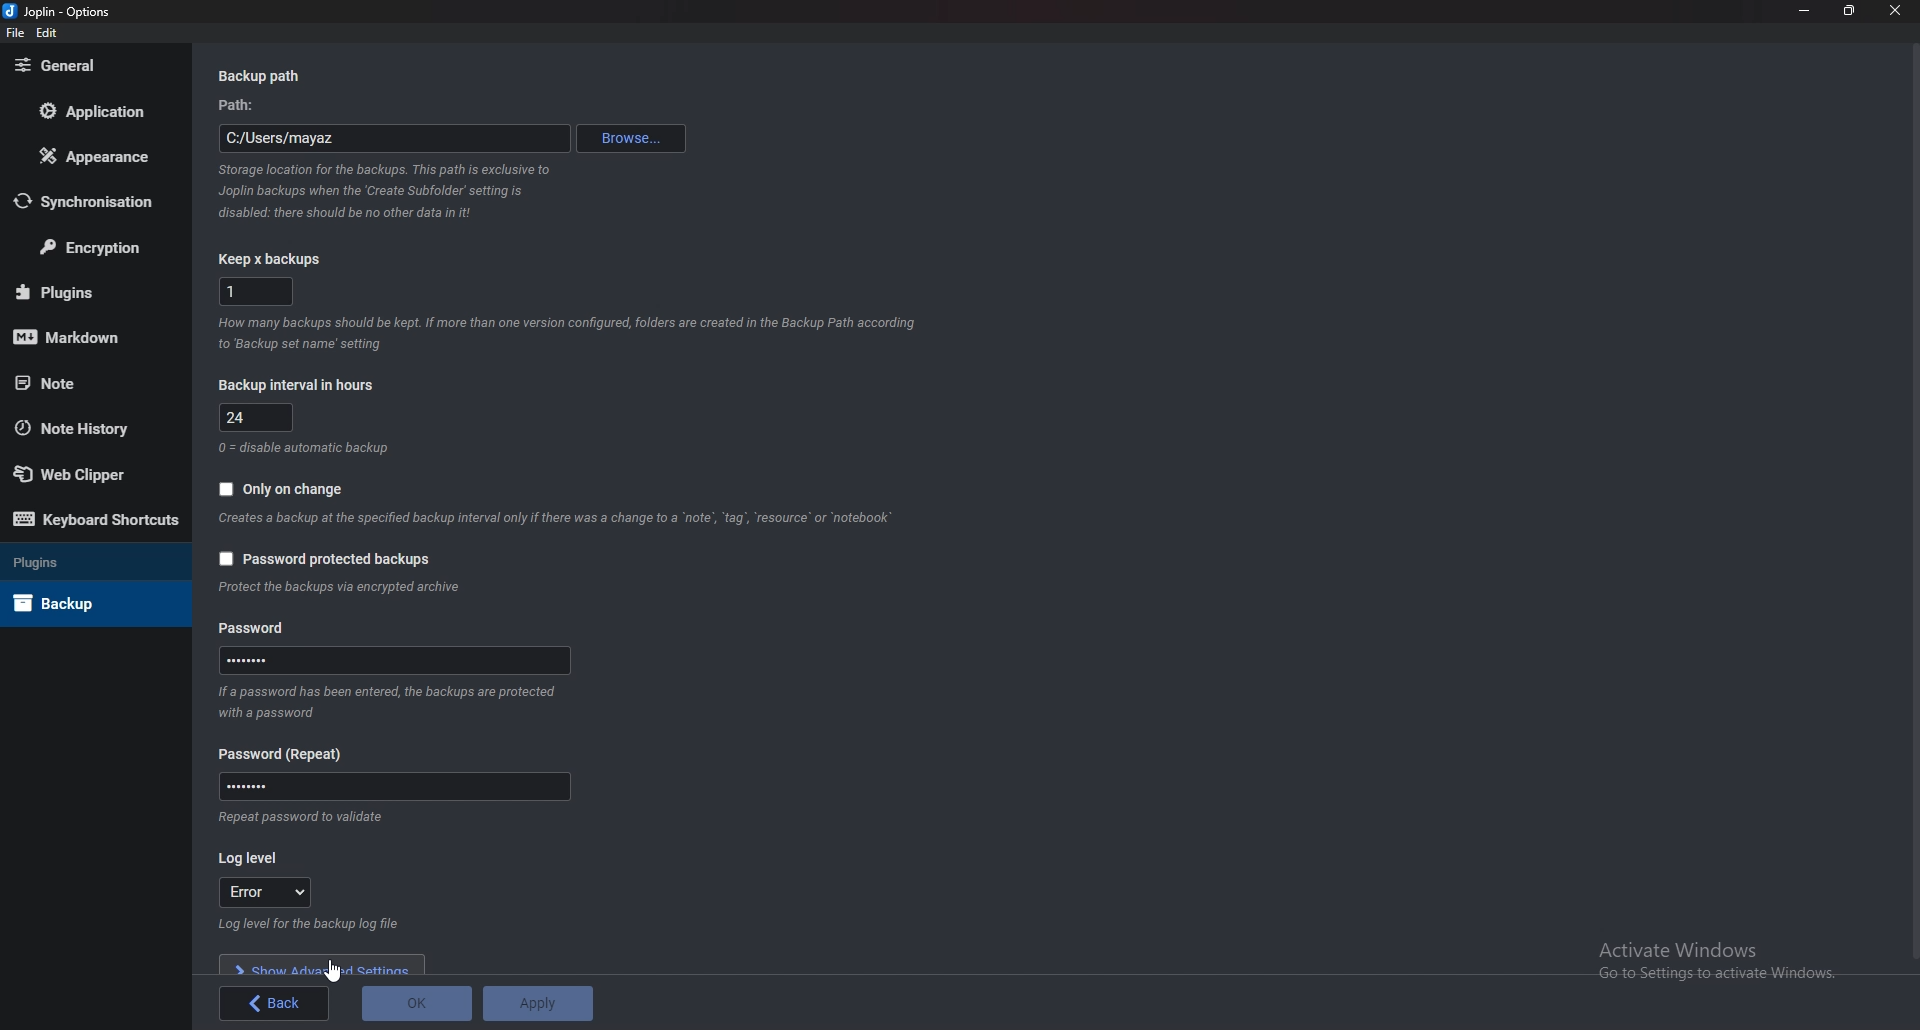  I want to click on Web Clipper, so click(78, 475).